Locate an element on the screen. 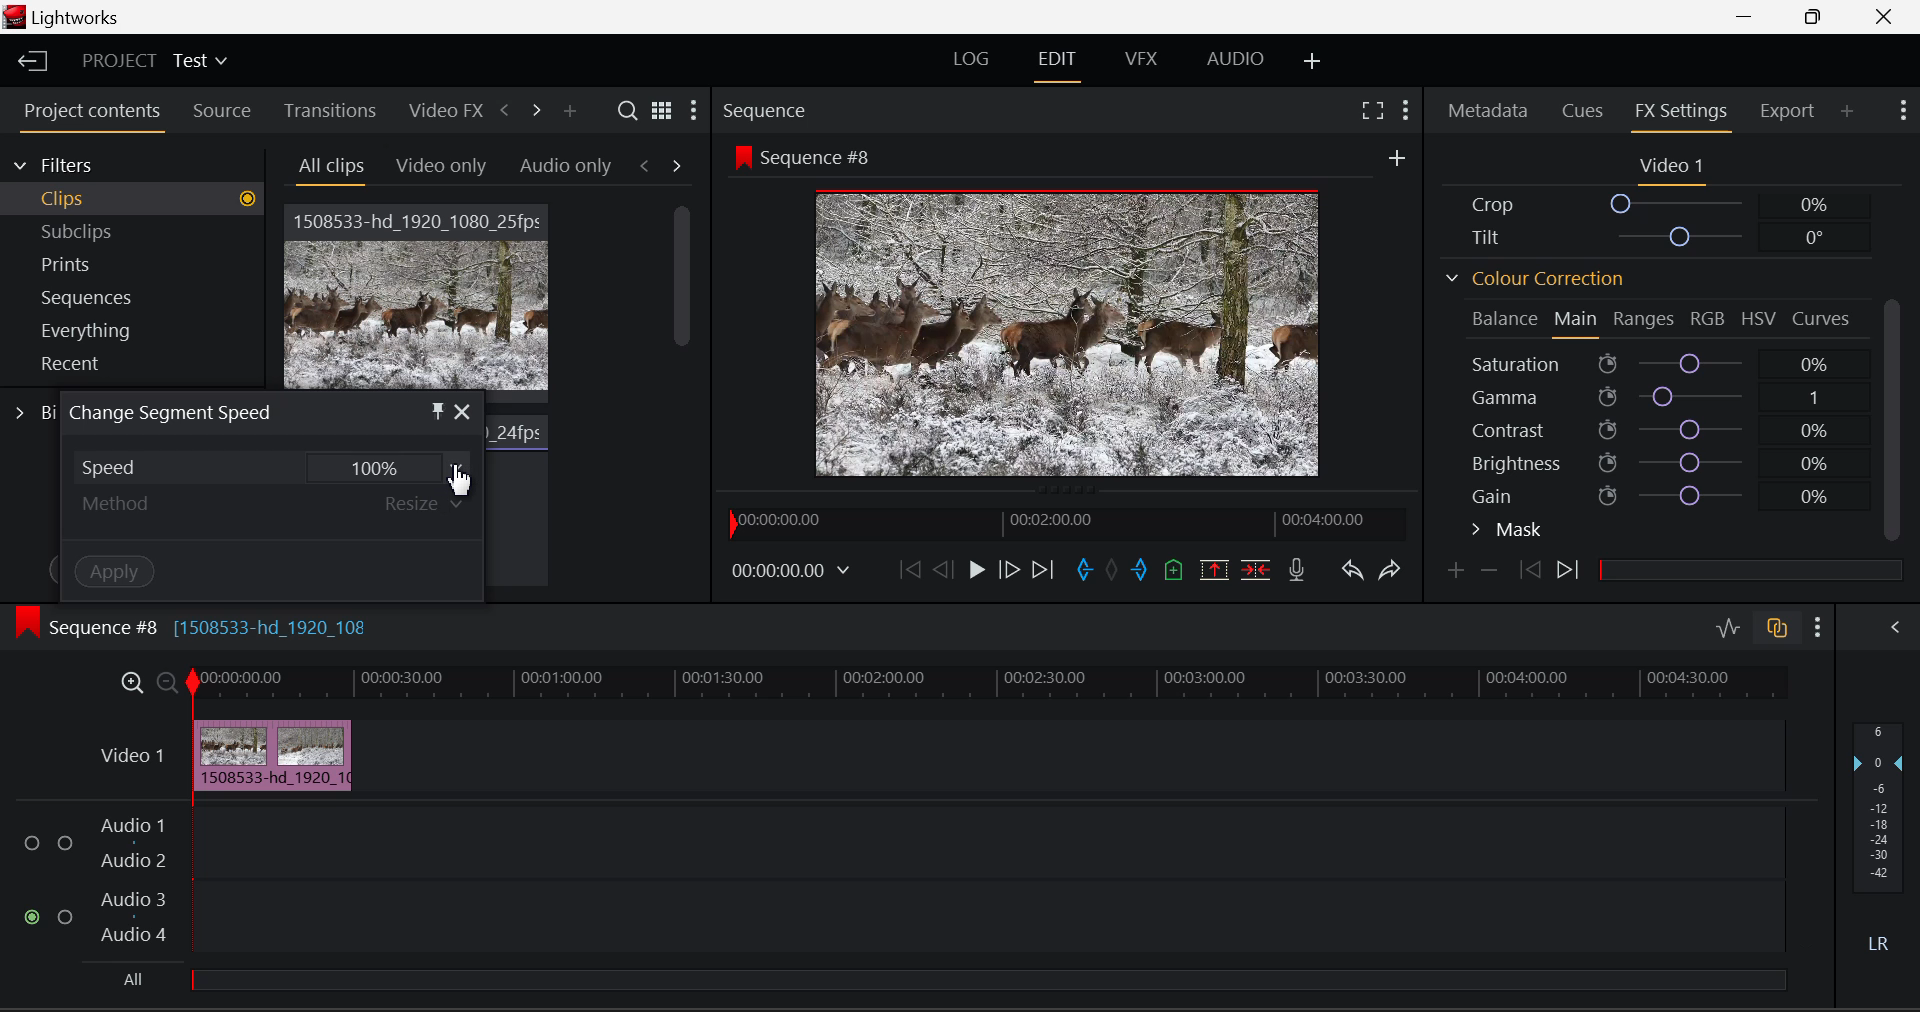 This screenshot has width=1920, height=1012. Restore Down is located at coordinates (1747, 17).